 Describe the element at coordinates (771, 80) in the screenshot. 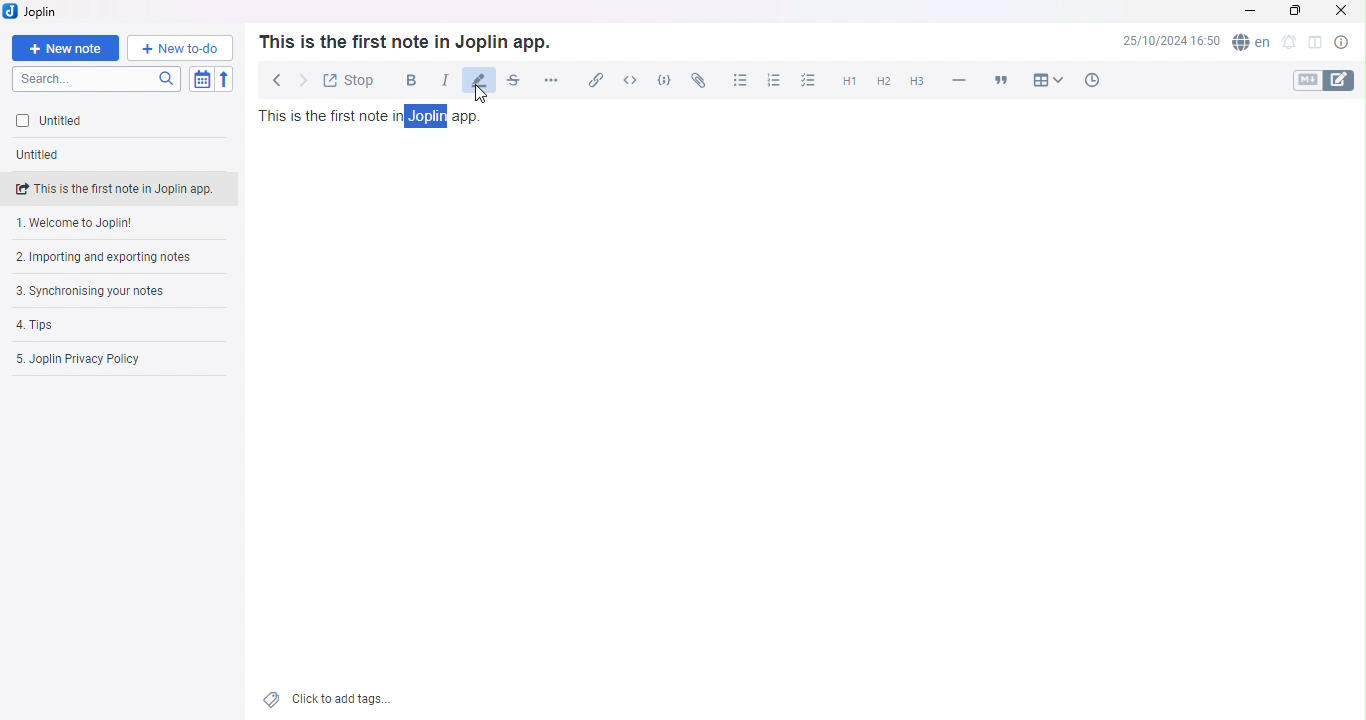

I see `Numbered list` at that location.